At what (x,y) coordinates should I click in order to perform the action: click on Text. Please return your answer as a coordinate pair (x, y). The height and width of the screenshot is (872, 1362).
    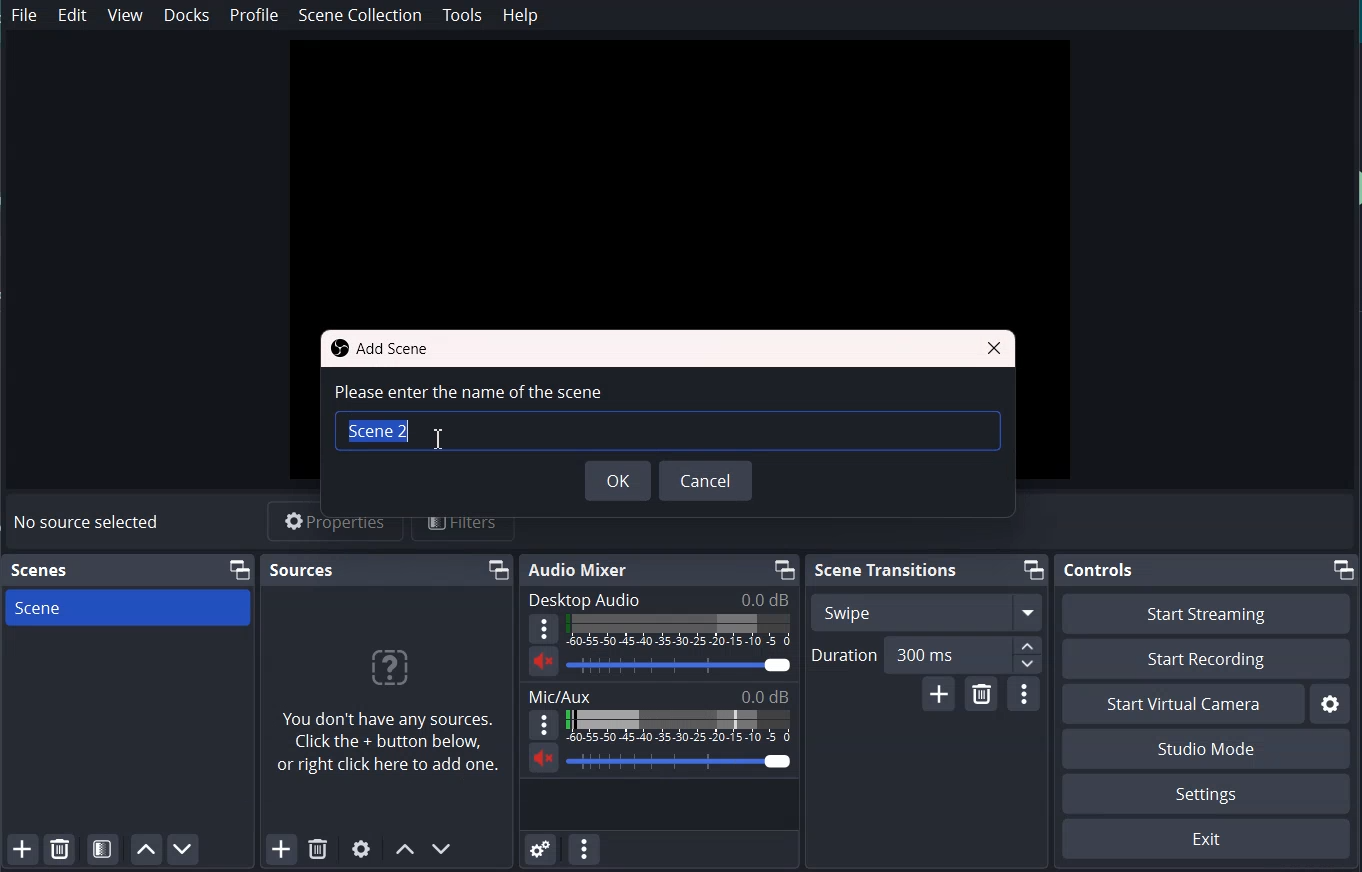
    Looking at the image, I should click on (660, 695).